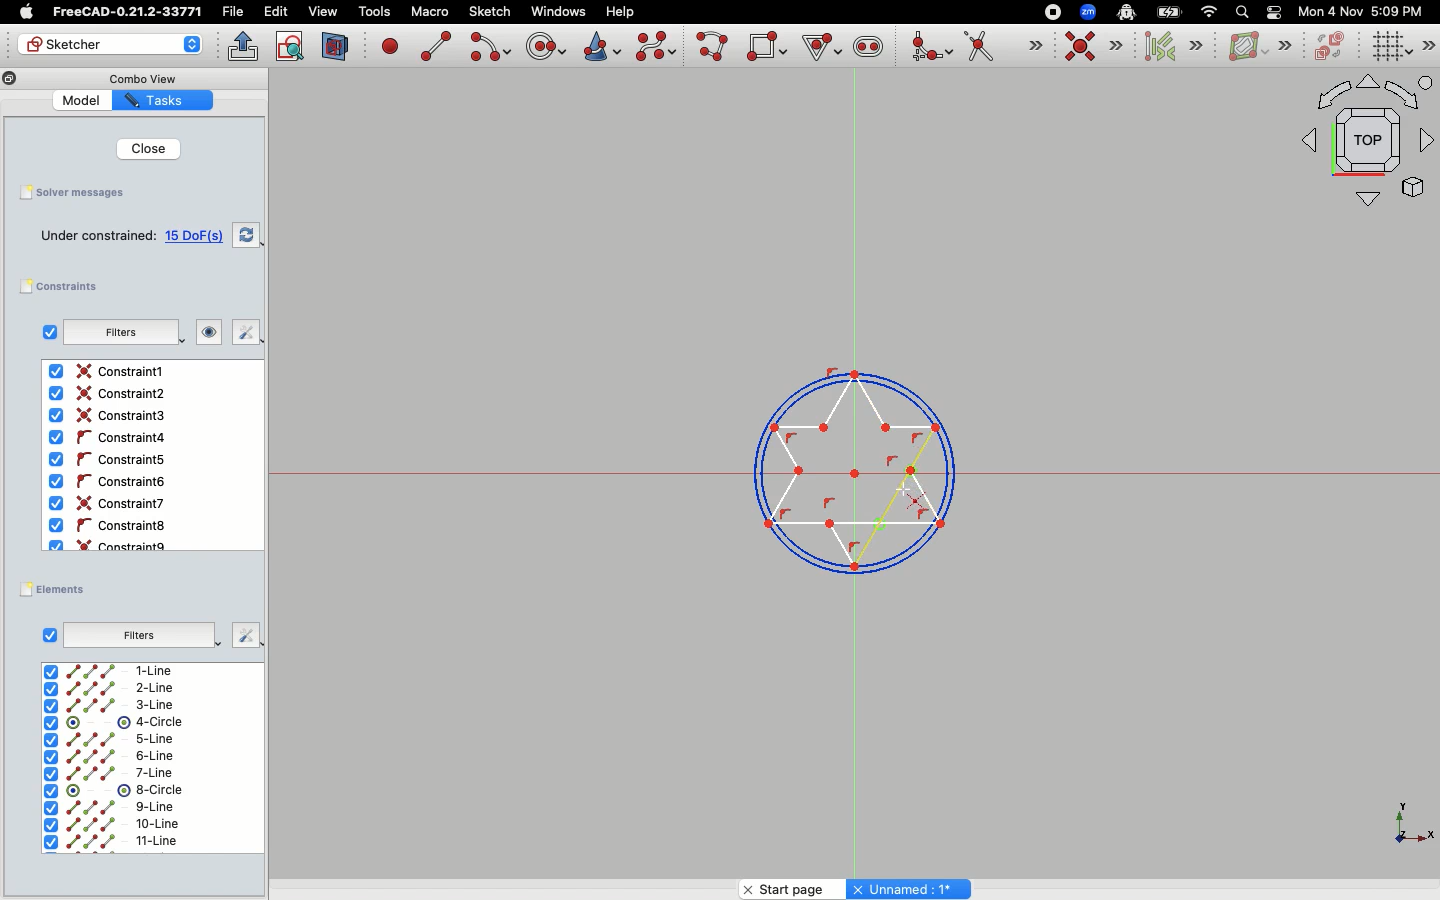  Describe the element at coordinates (111, 416) in the screenshot. I see `Contraint3` at that location.